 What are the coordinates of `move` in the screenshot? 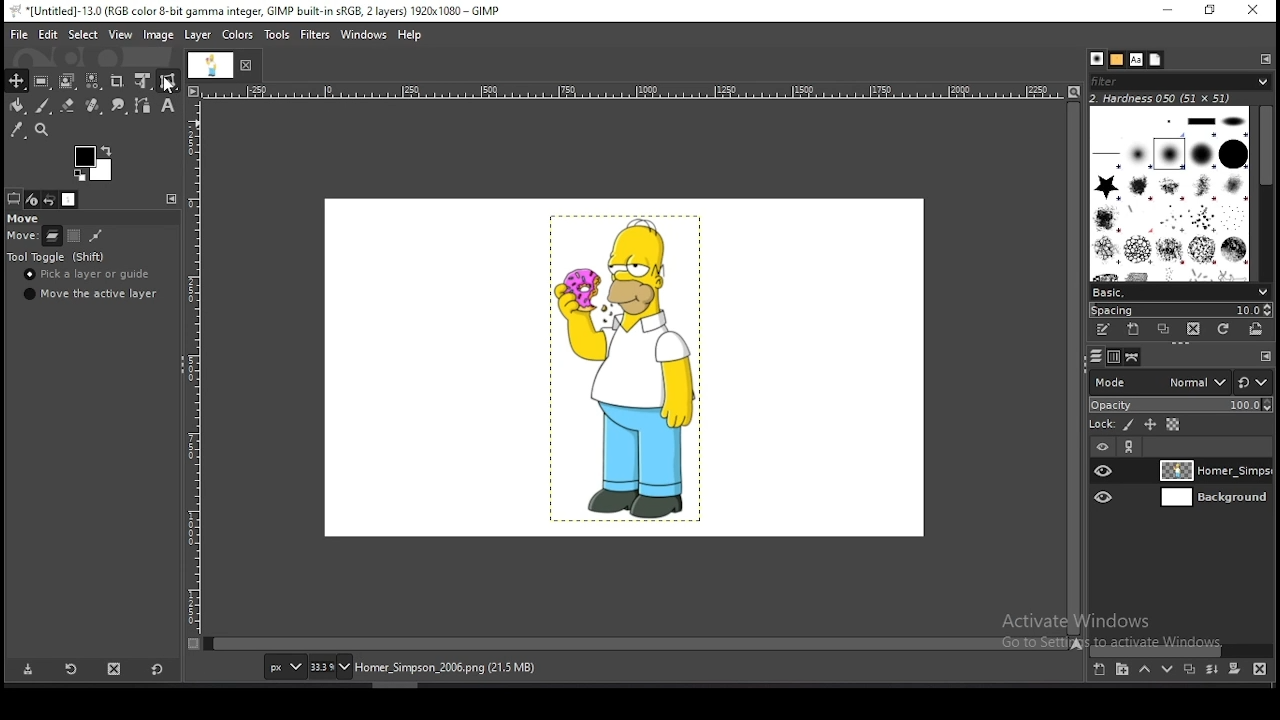 It's located at (21, 217).